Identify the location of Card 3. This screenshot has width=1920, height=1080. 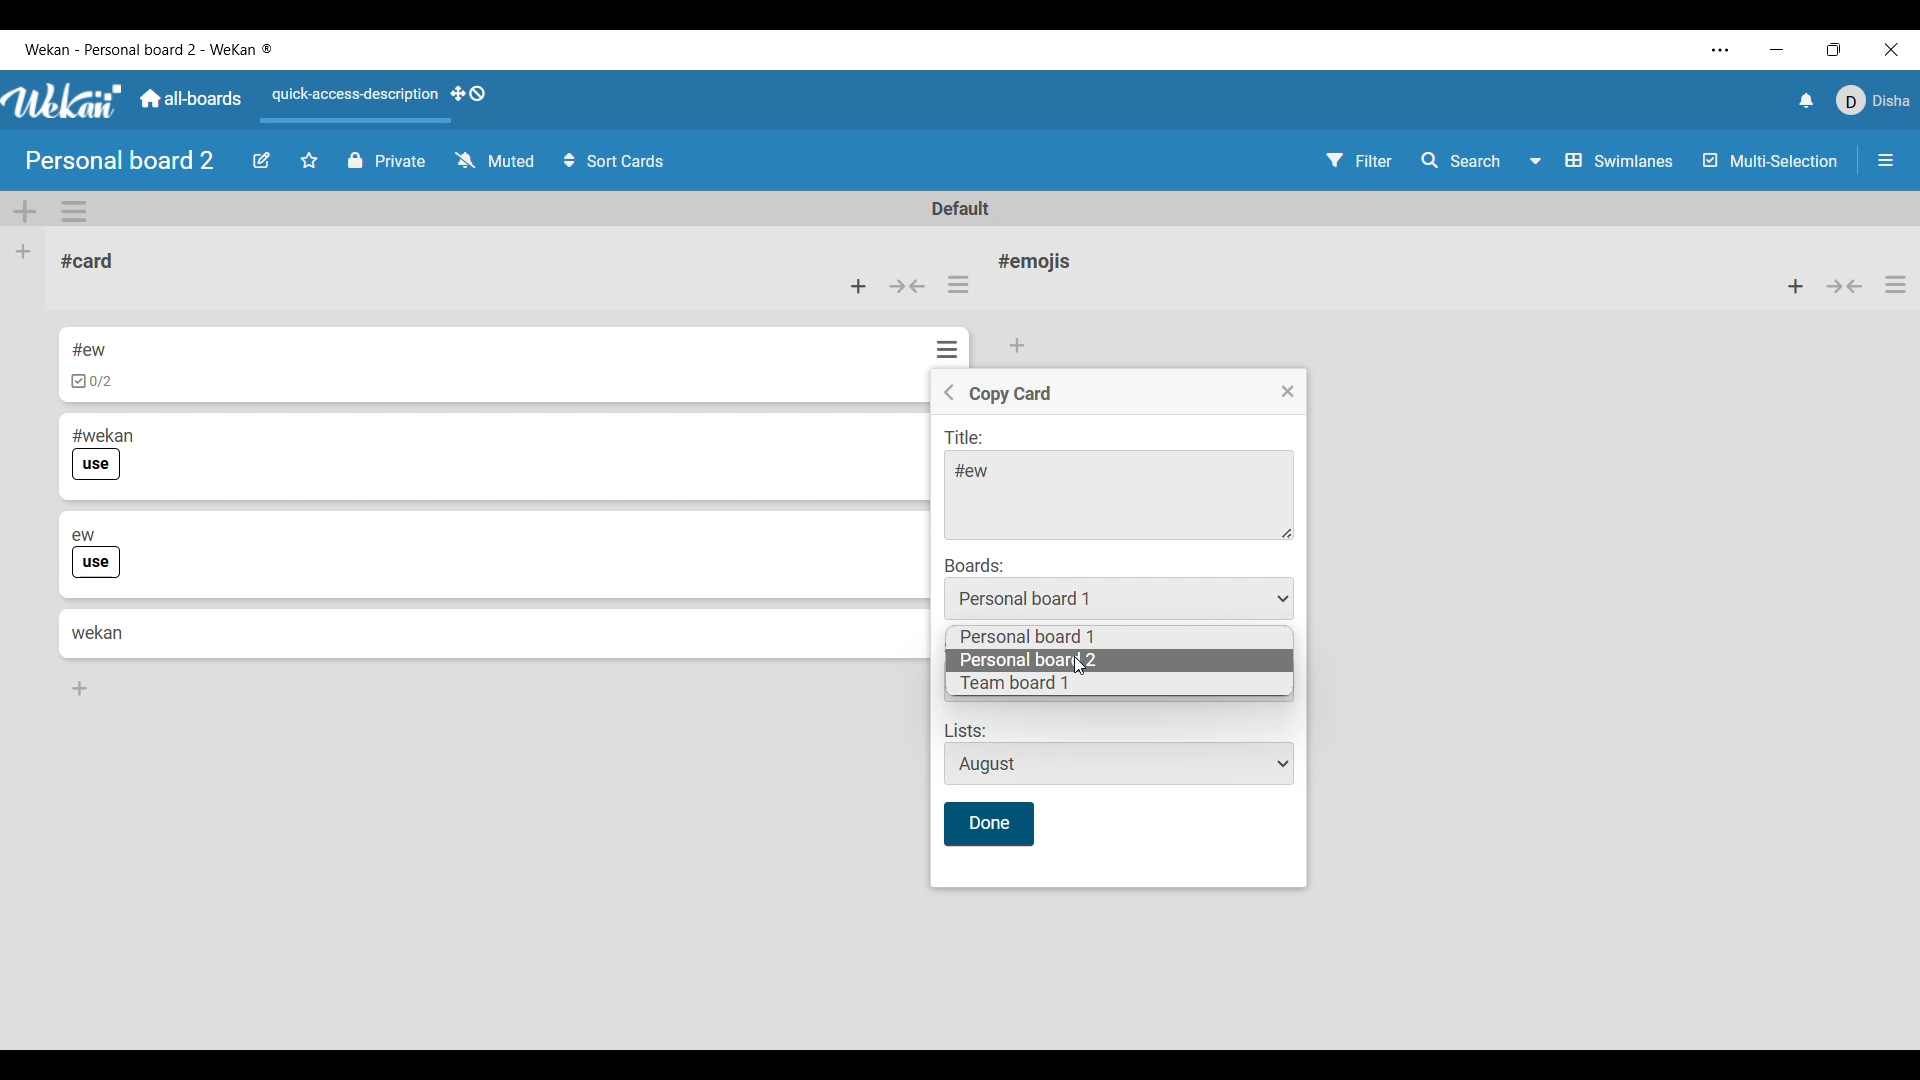
(220, 526).